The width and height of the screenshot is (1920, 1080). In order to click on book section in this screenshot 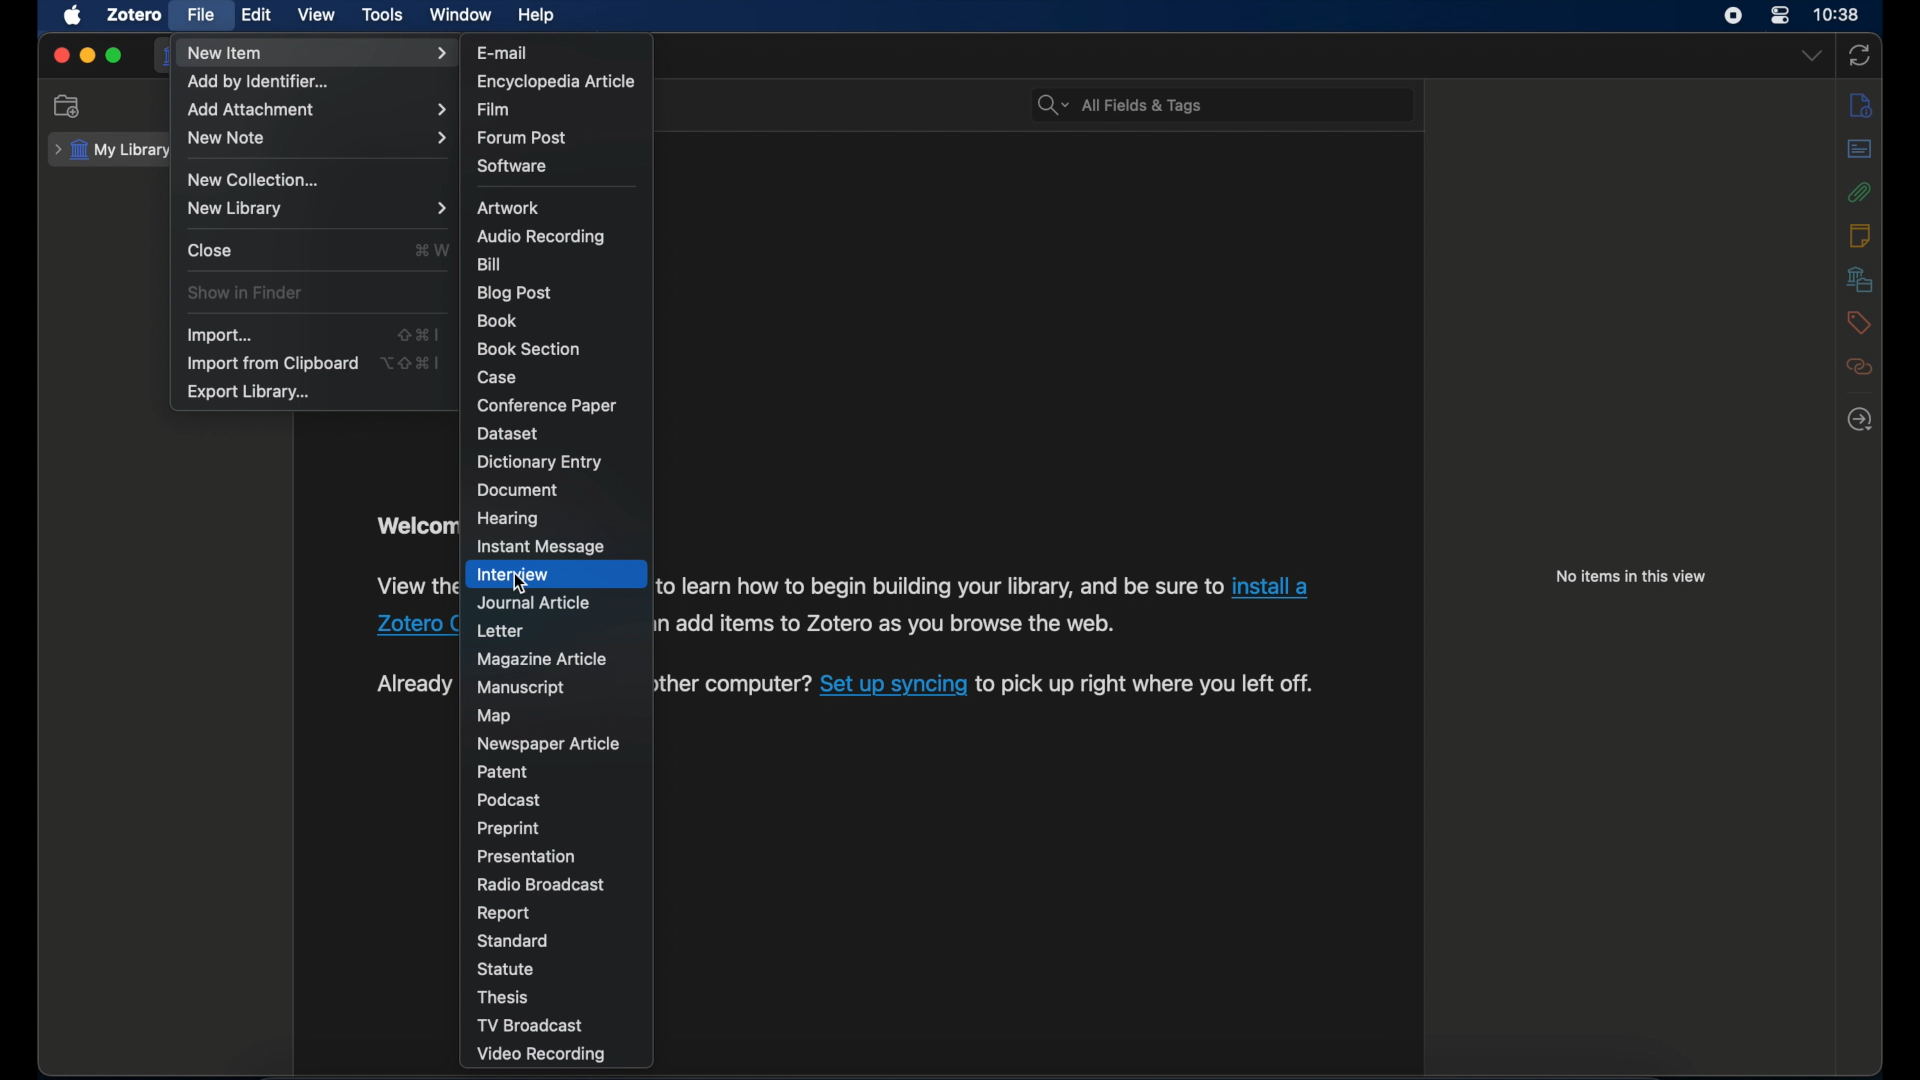, I will do `click(530, 349)`.